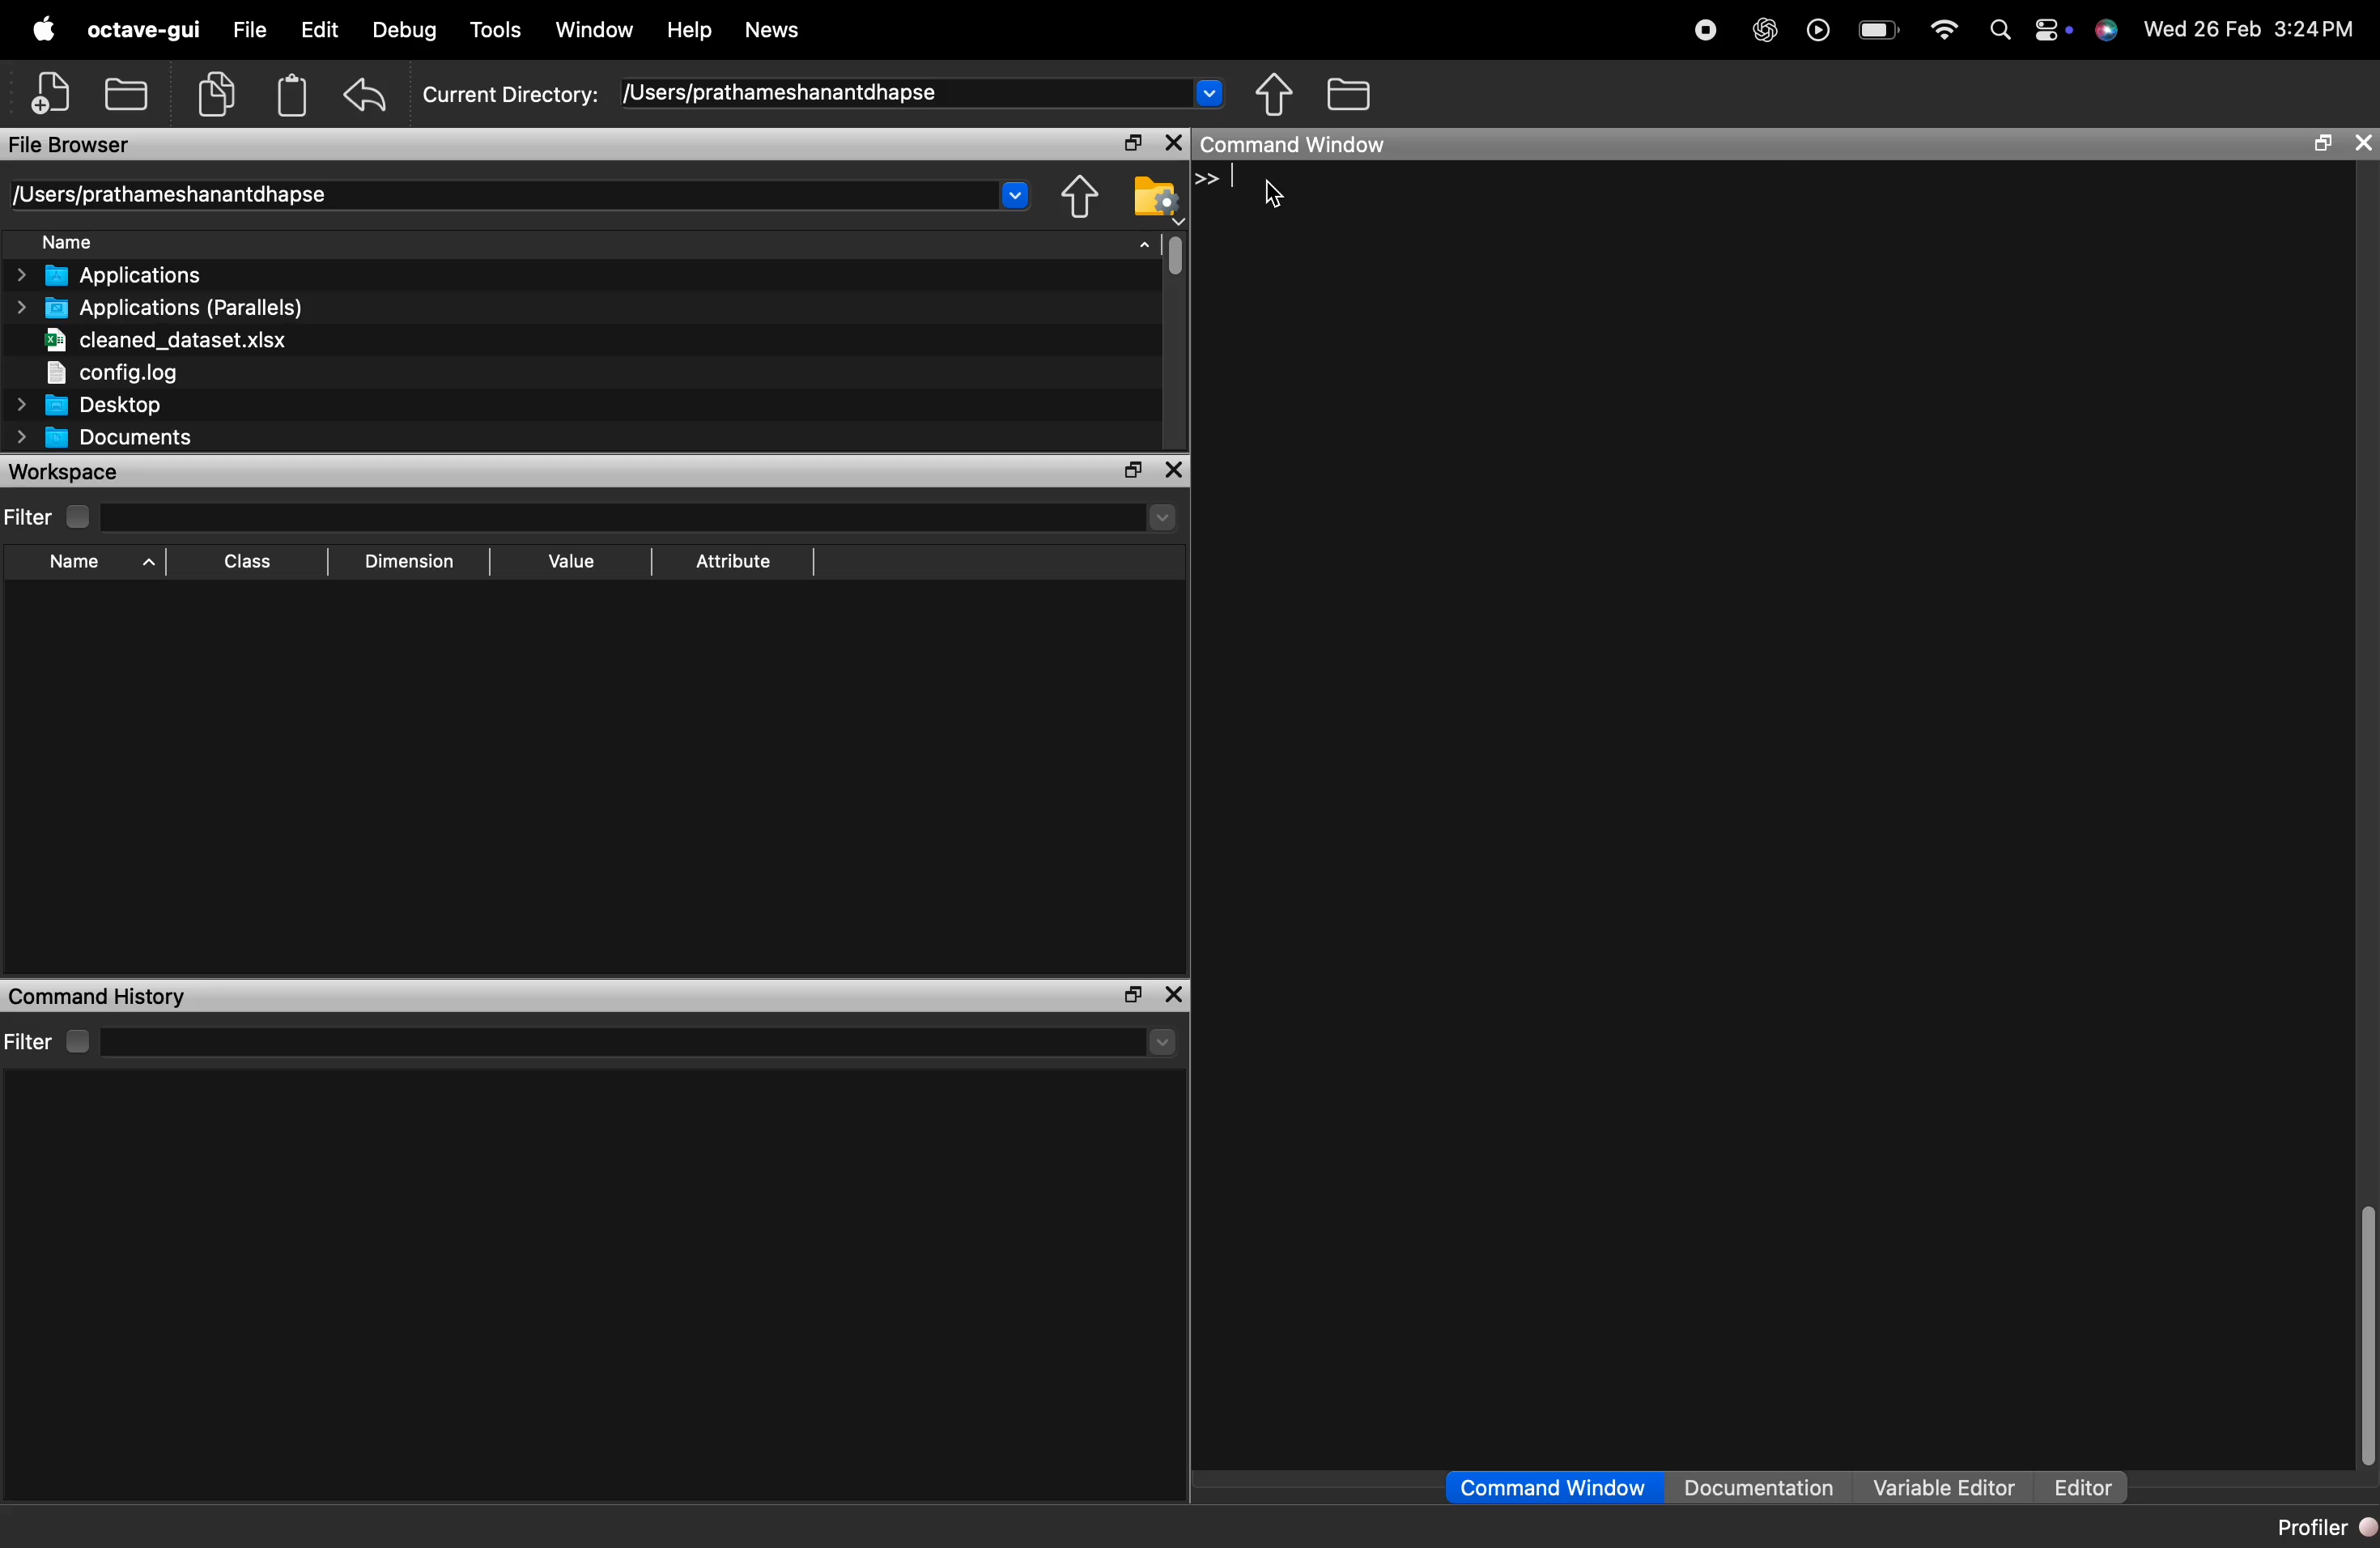 The width and height of the screenshot is (2380, 1548). Describe the element at coordinates (1130, 144) in the screenshot. I see `Maximize` at that location.